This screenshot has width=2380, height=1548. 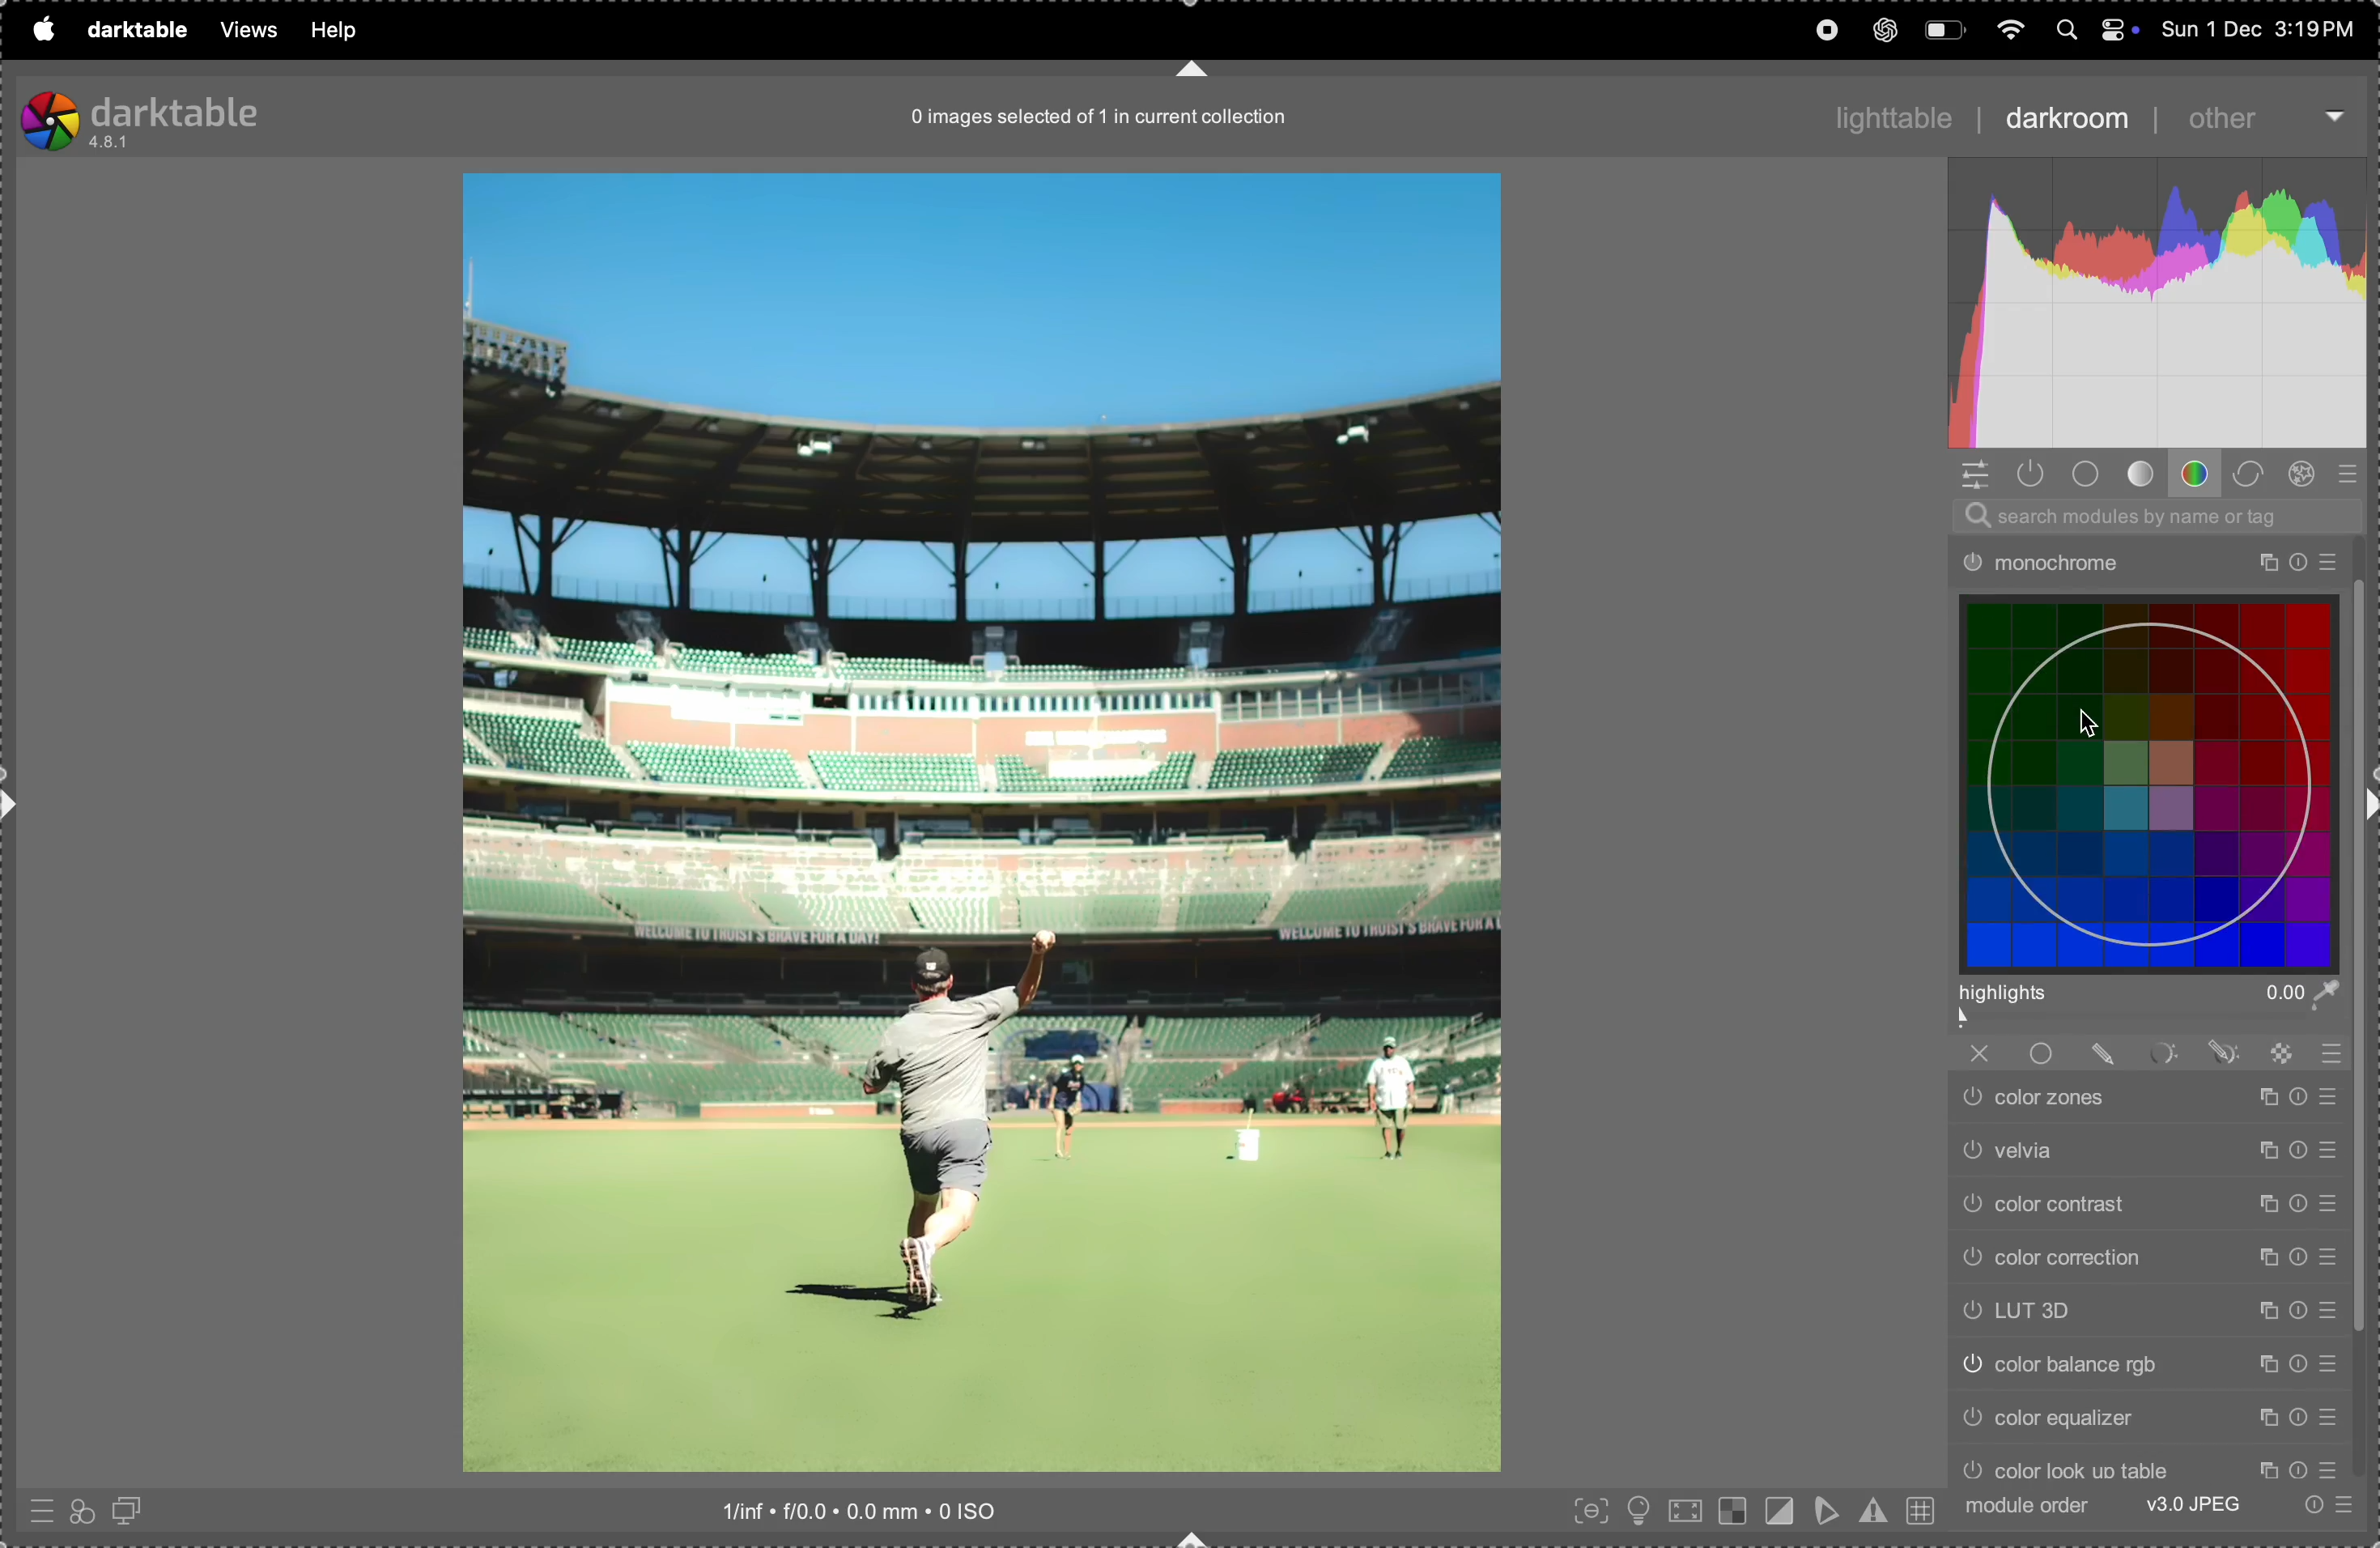 What do you see at coordinates (2147, 1259) in the screenshot?
I see `color correction` at bounding box center [2147, 1259].